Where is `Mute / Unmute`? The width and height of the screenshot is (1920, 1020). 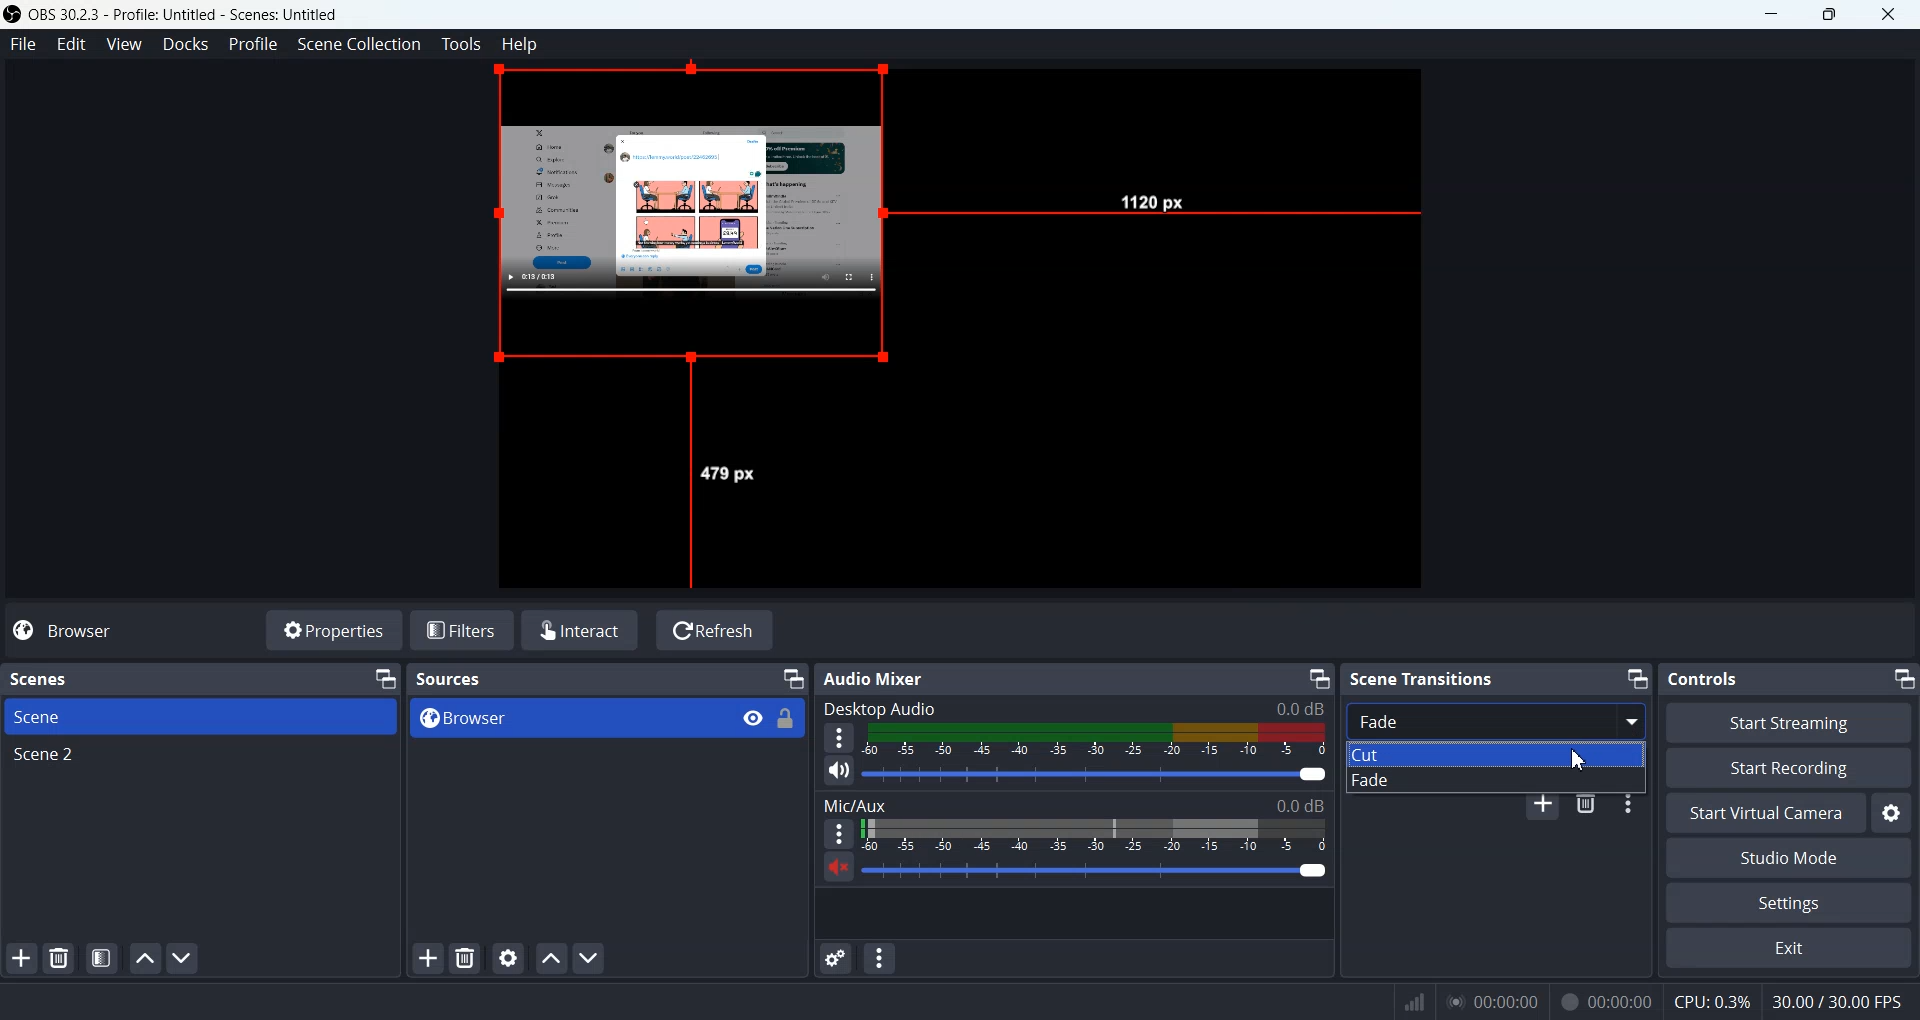 Mute / Unmute is located at coordinates (835, 866).